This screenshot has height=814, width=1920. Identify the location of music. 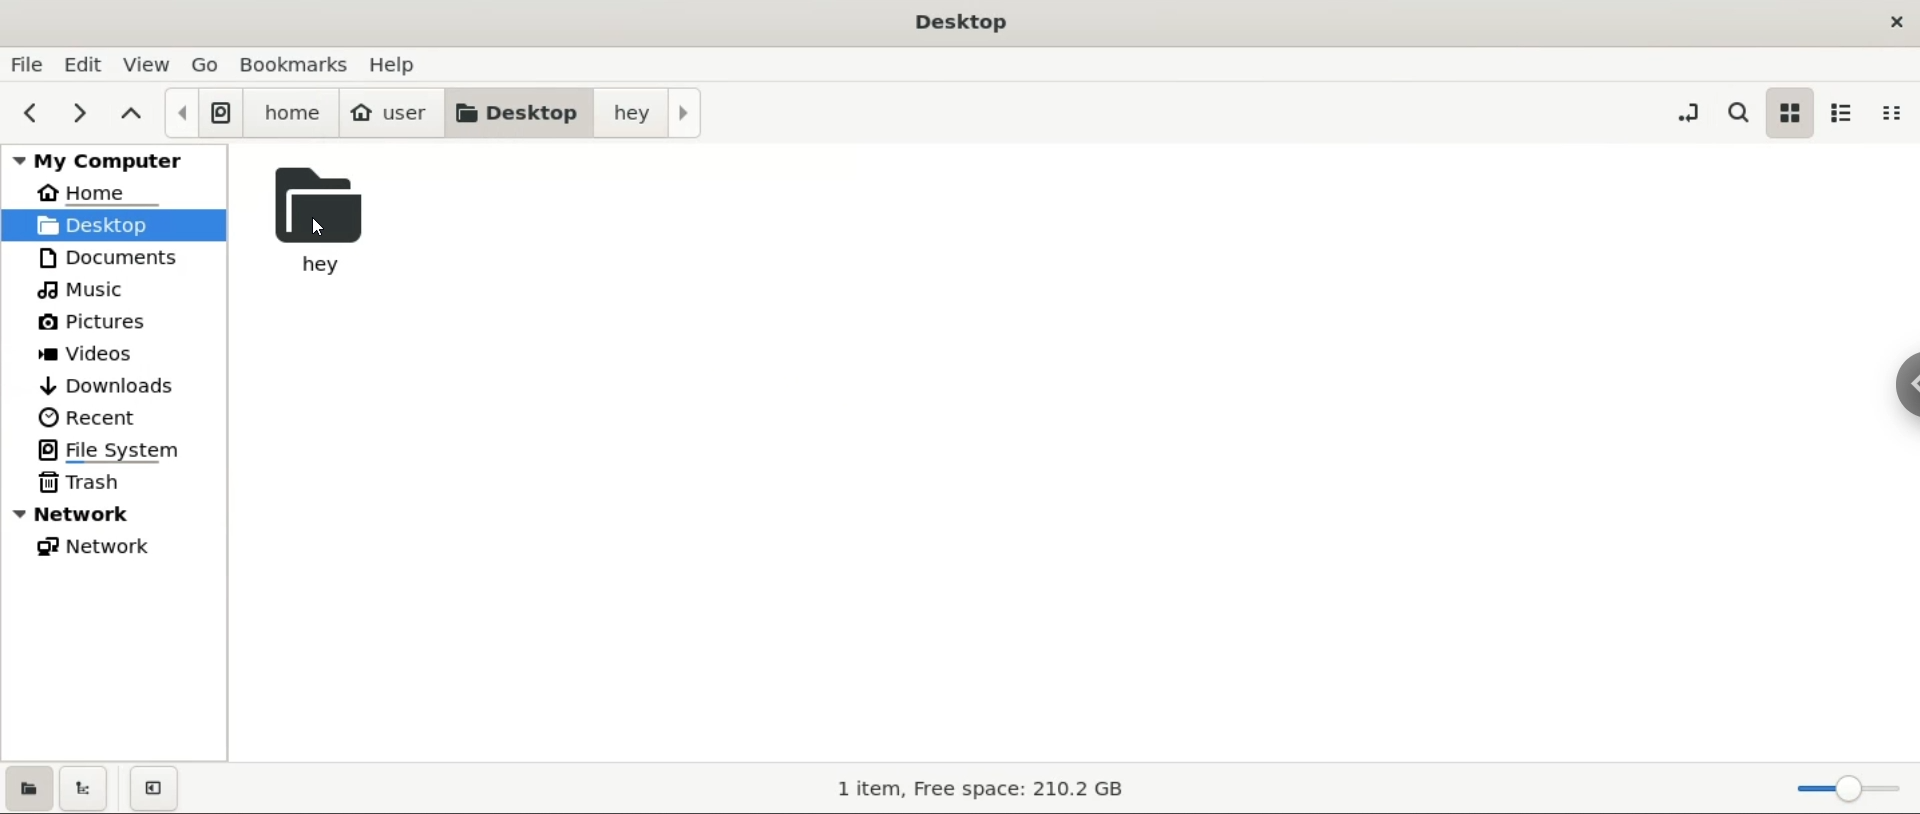
(115, 293).